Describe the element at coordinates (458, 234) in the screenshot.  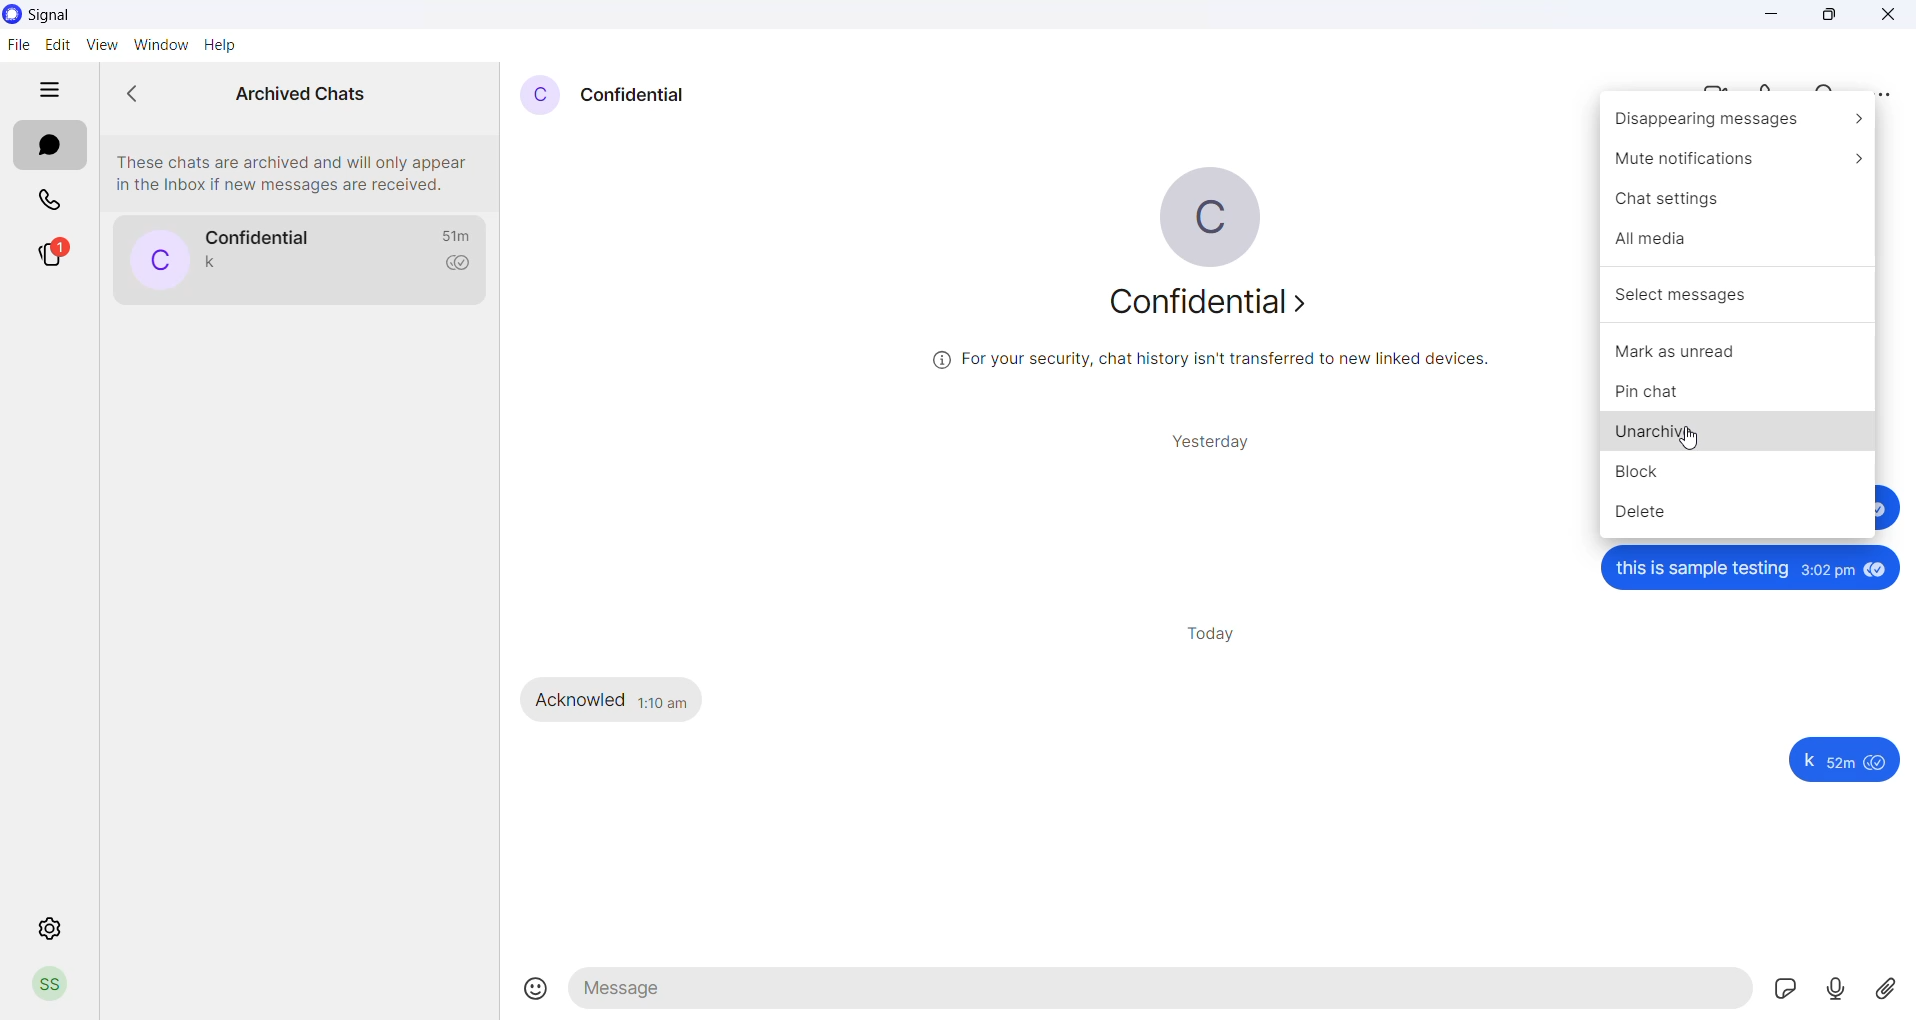
I see `last message timeframe ` at that location.